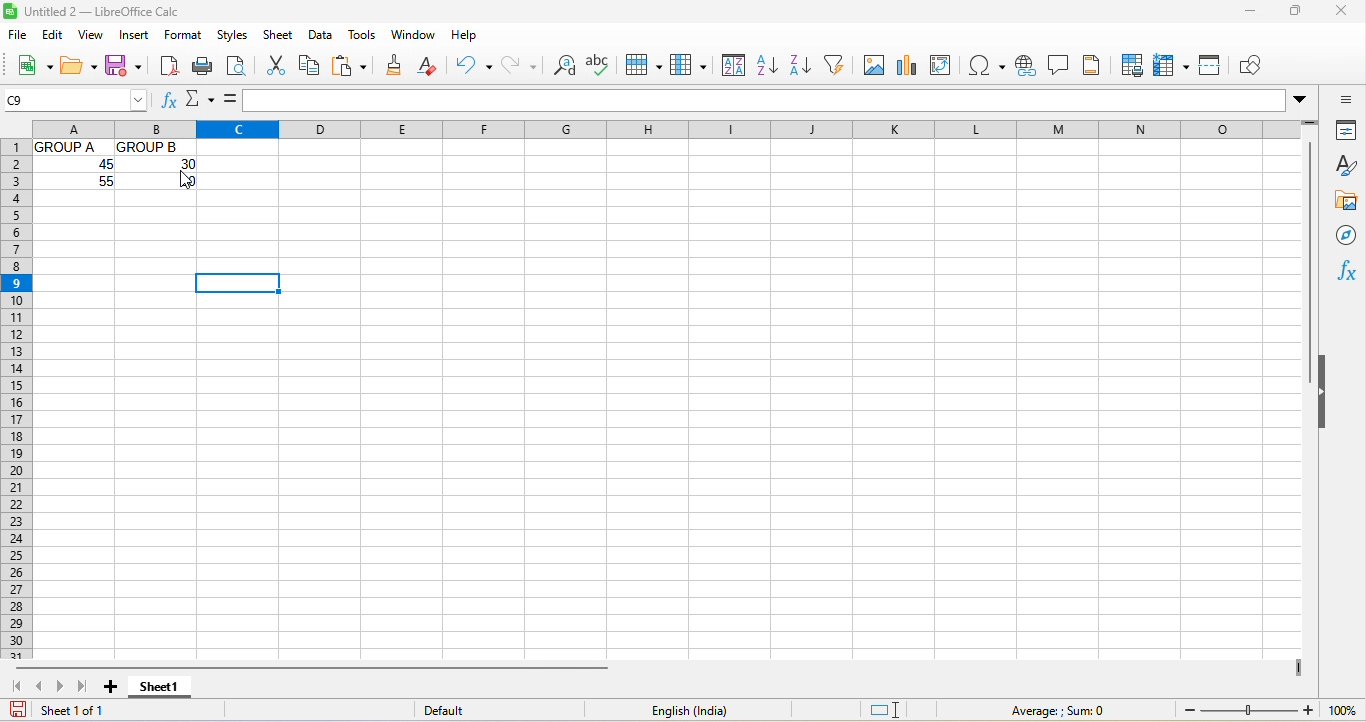 The width and height of the screenshot is (1366, 722). What do you see at coordinates (1252, 64) in the screenshot?
I see `show draw function` at bounding box center [1252, 64].